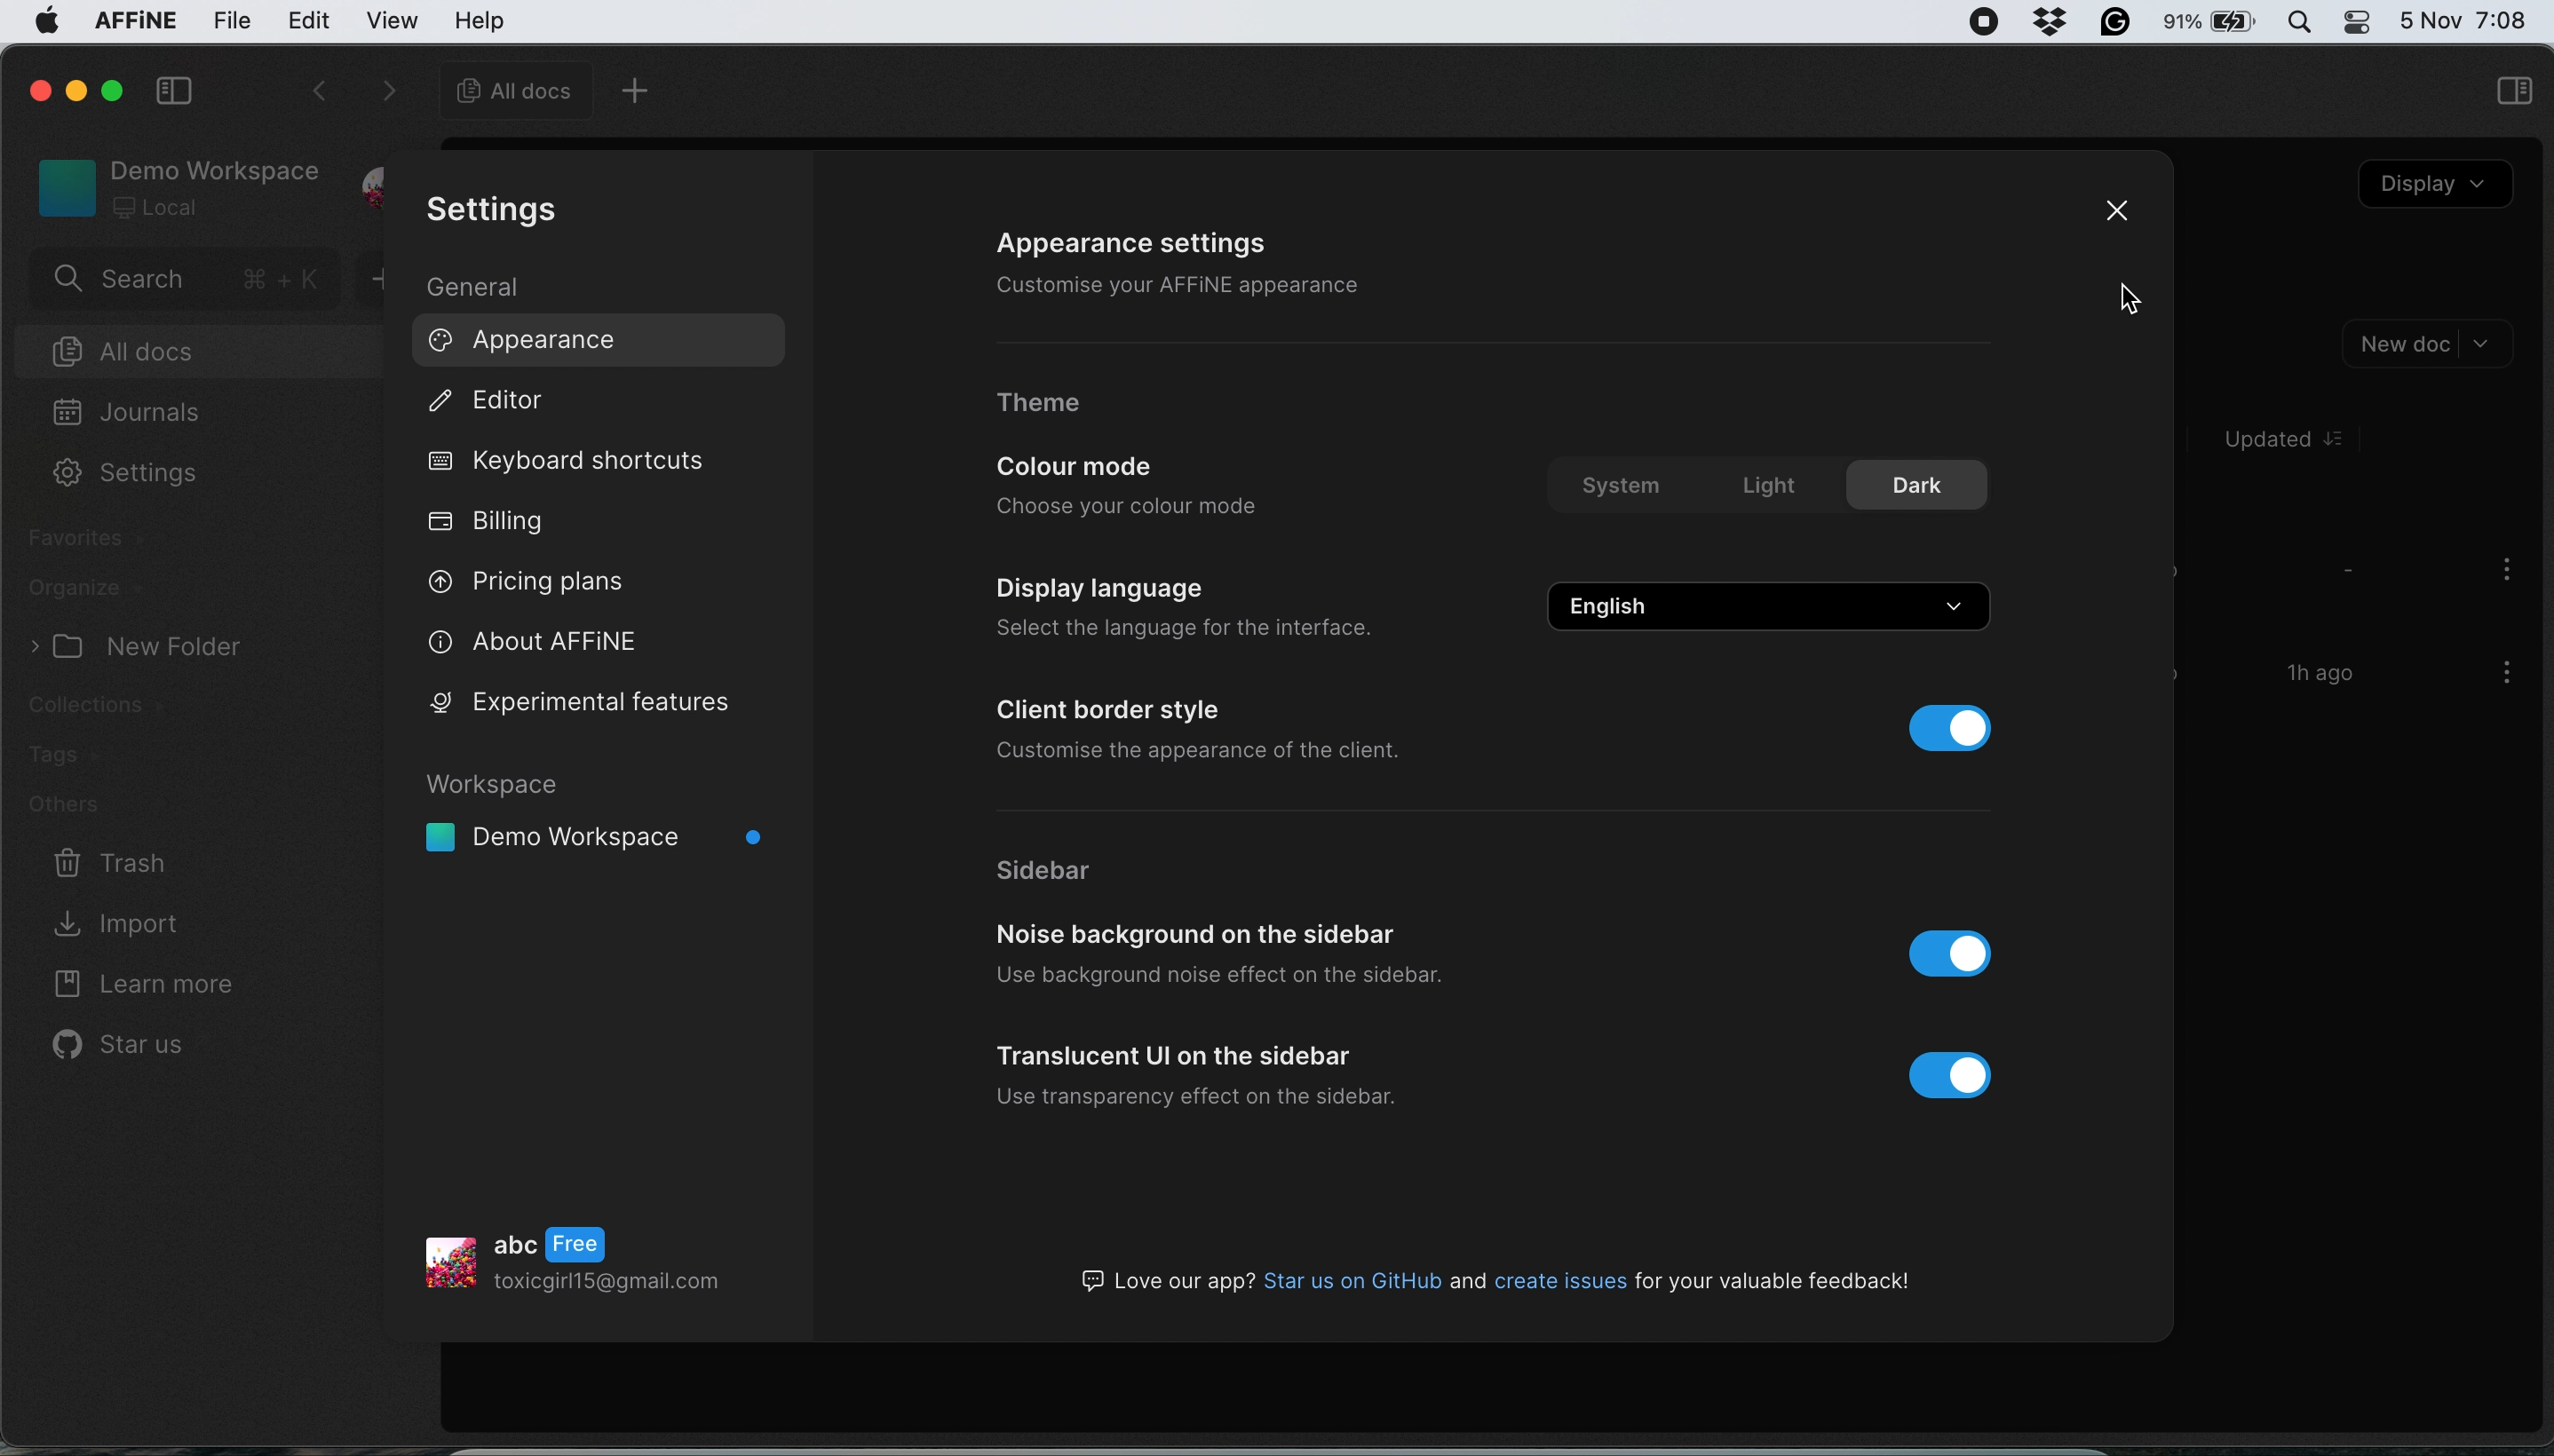 The image size is (2554, 1456). Describe the element at coordinates (2052, 25) in the screenshot. I see `dropbox` at that location.